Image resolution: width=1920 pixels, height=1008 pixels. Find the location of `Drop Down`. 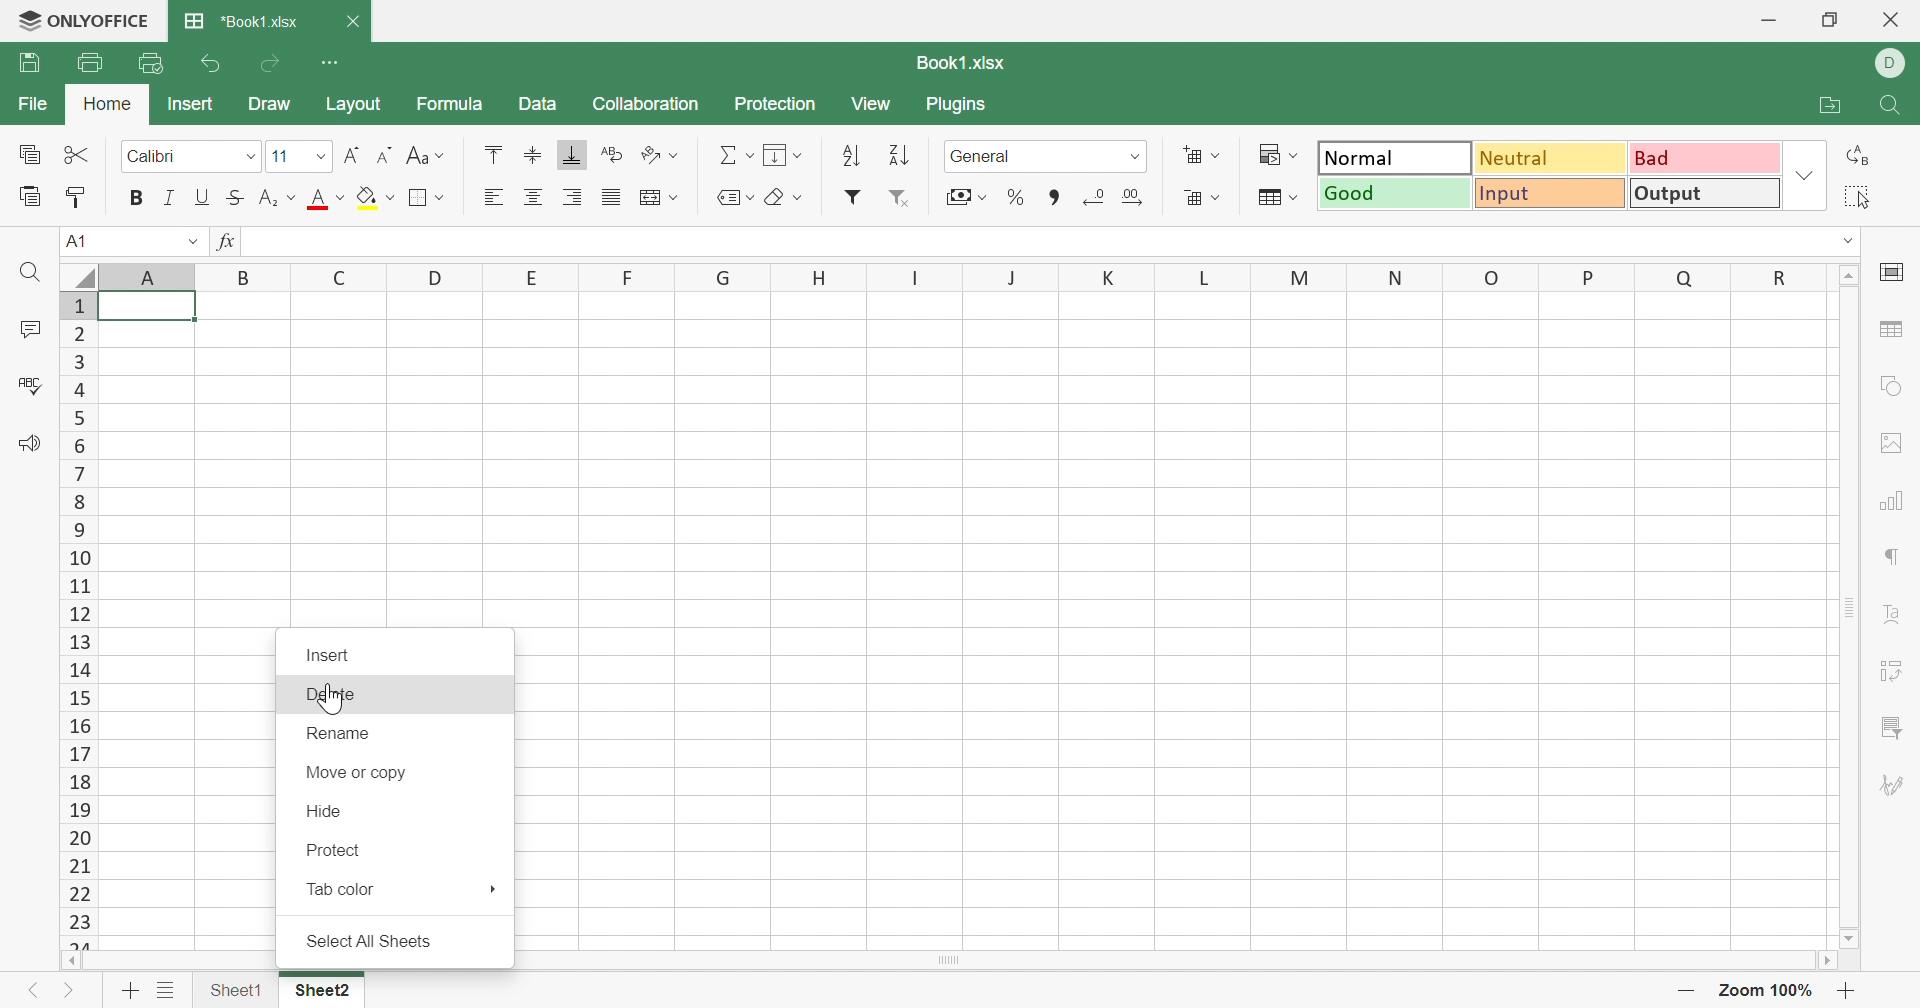

Drop Down is located at coordinates (984, 197).